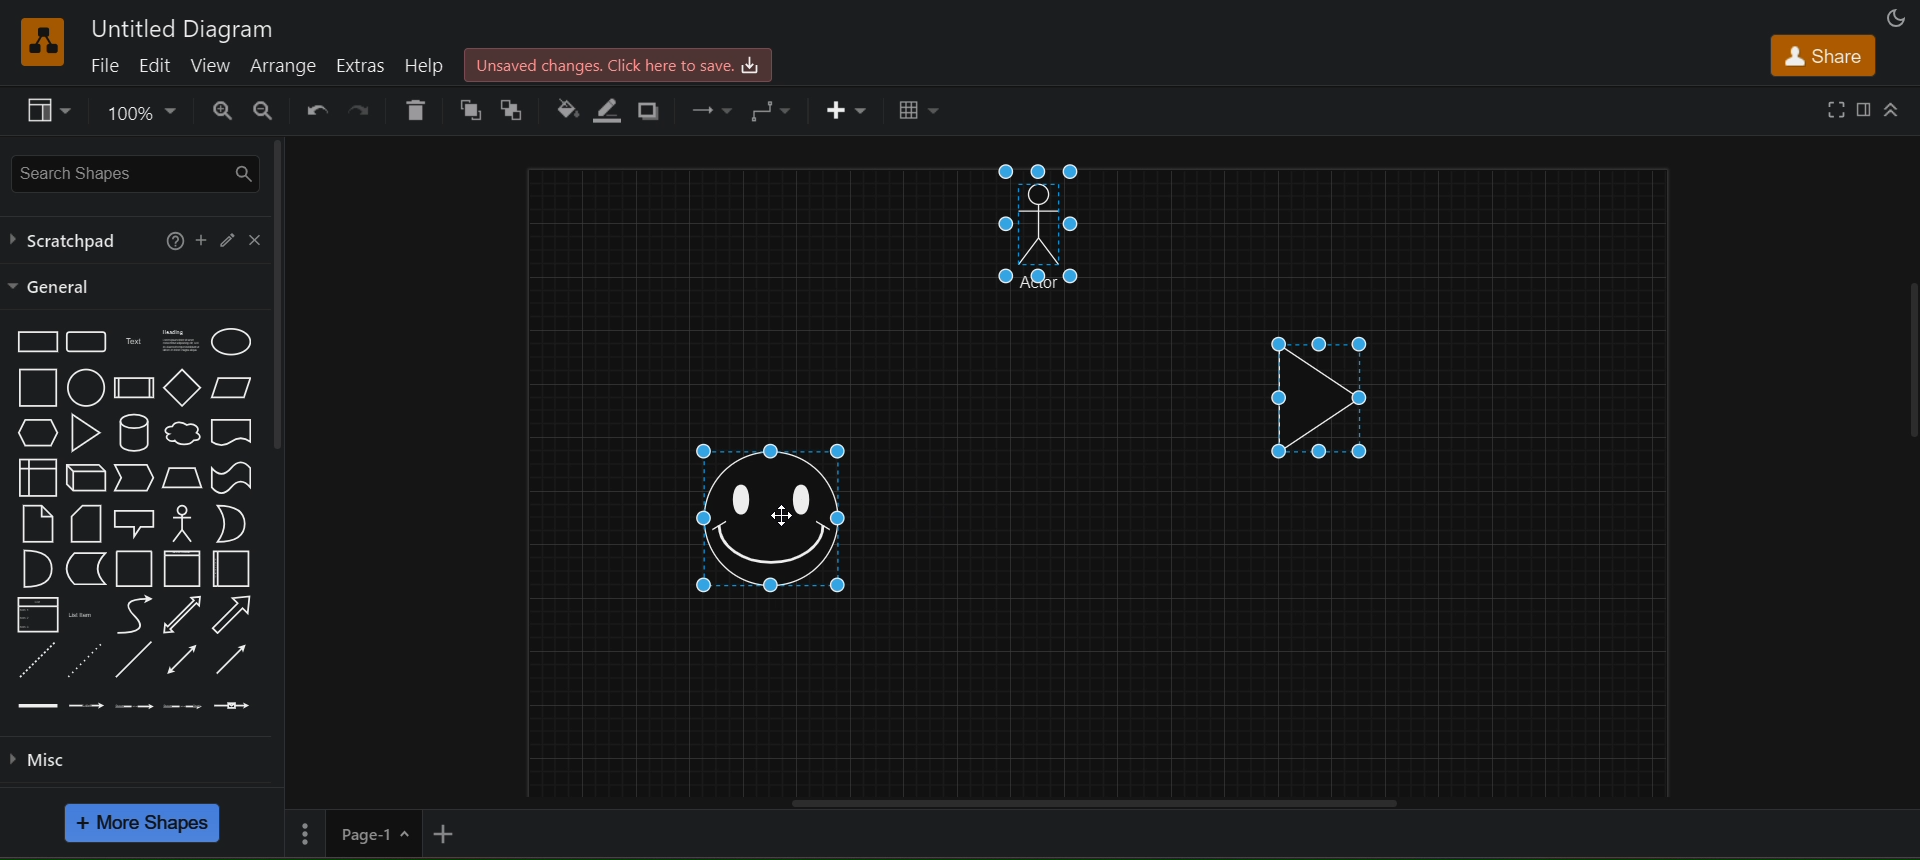 The height and width of the screenshot is (860, 1920). What do you see at coordinates (103, 65) in the screenshot?
I see `file` at bounding box center [103, 65].